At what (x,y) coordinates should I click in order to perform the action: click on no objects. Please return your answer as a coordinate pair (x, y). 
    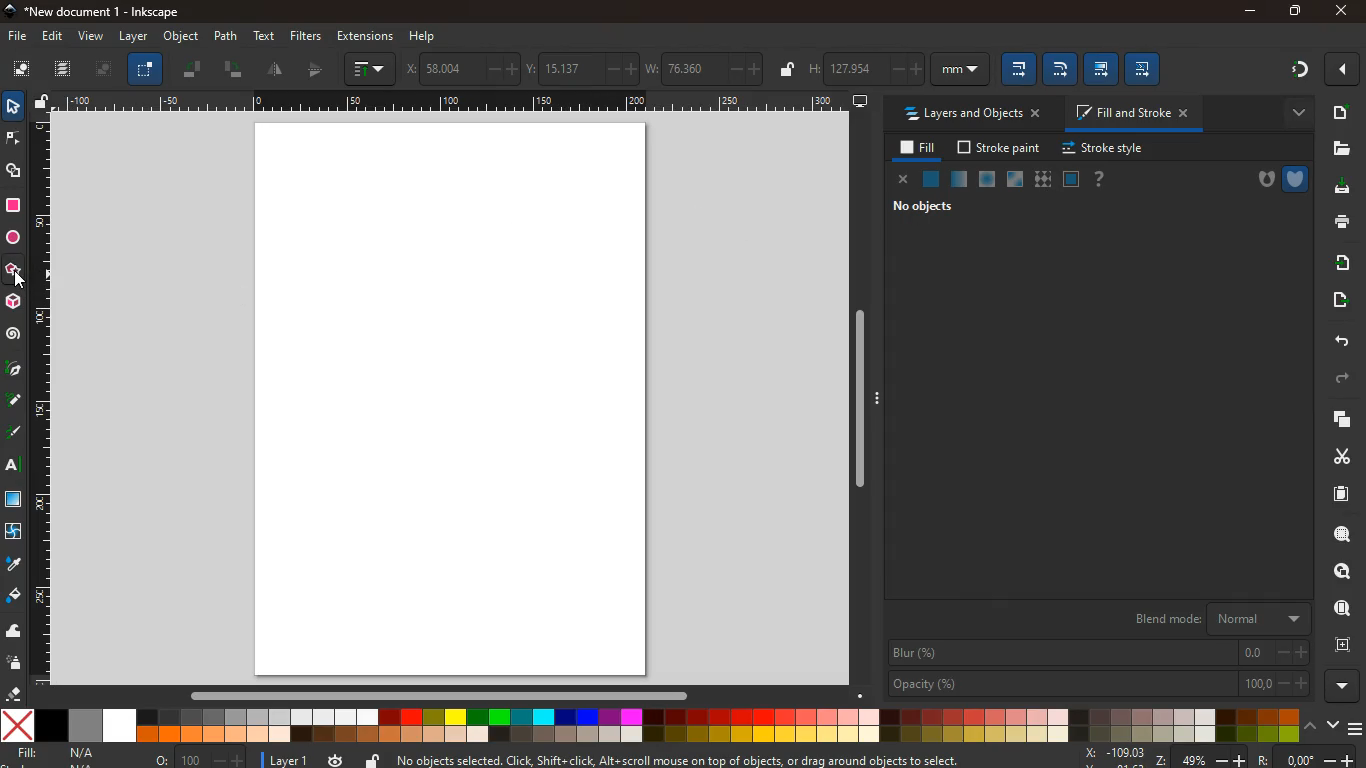
    Looking at the image, I should click on (925, 206).